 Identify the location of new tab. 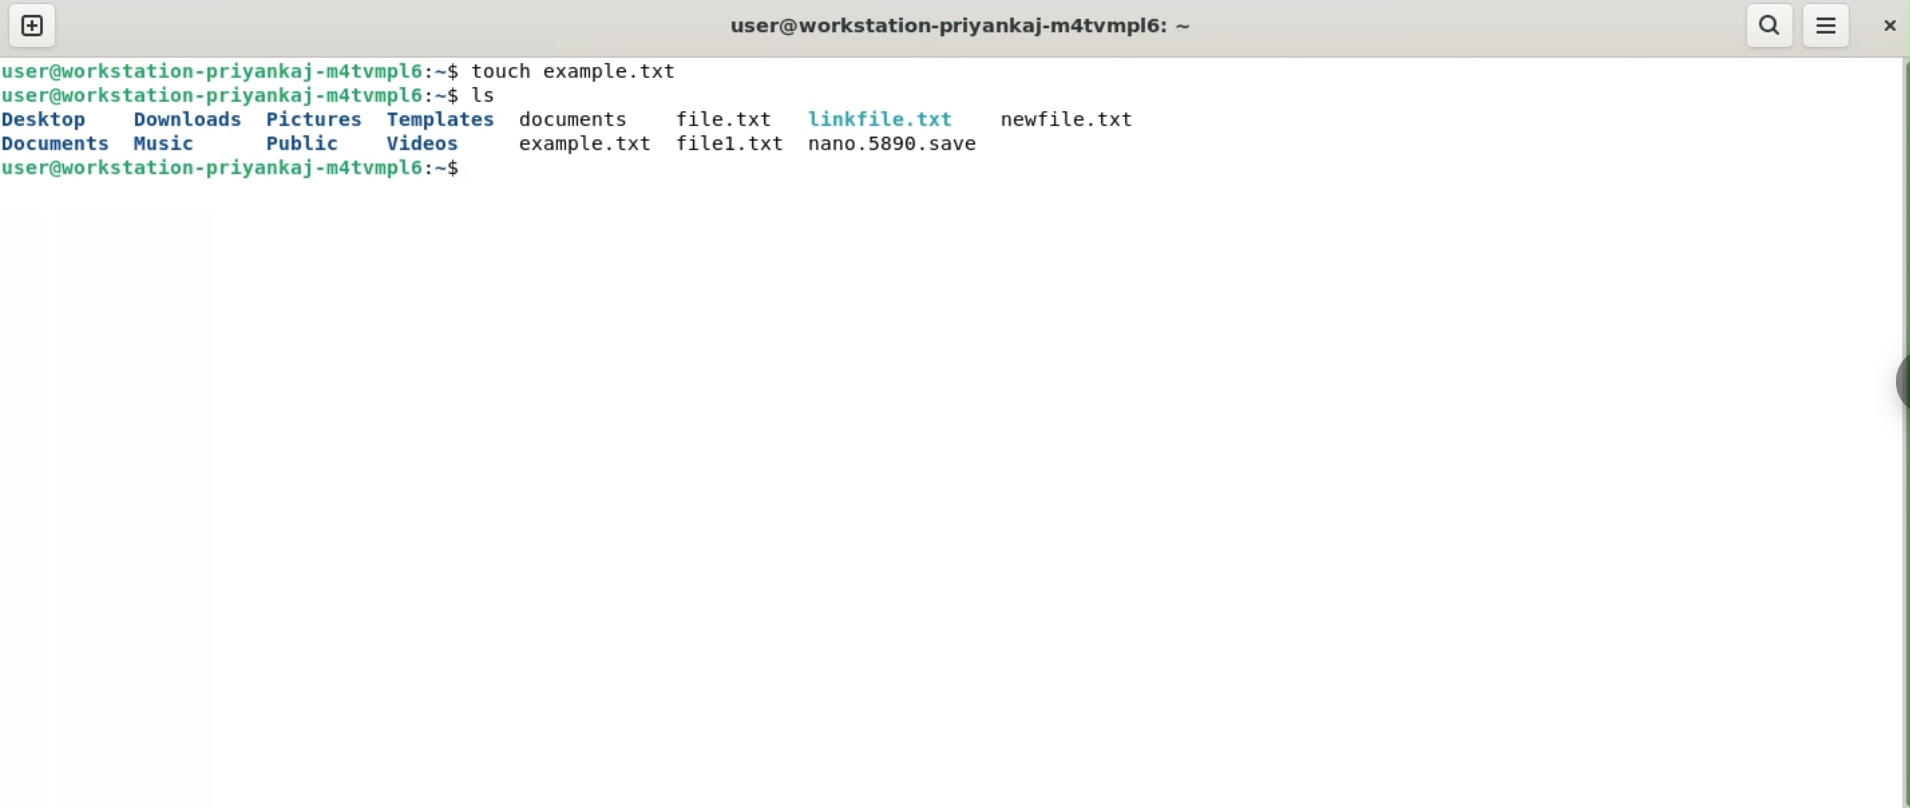
(34, 27).